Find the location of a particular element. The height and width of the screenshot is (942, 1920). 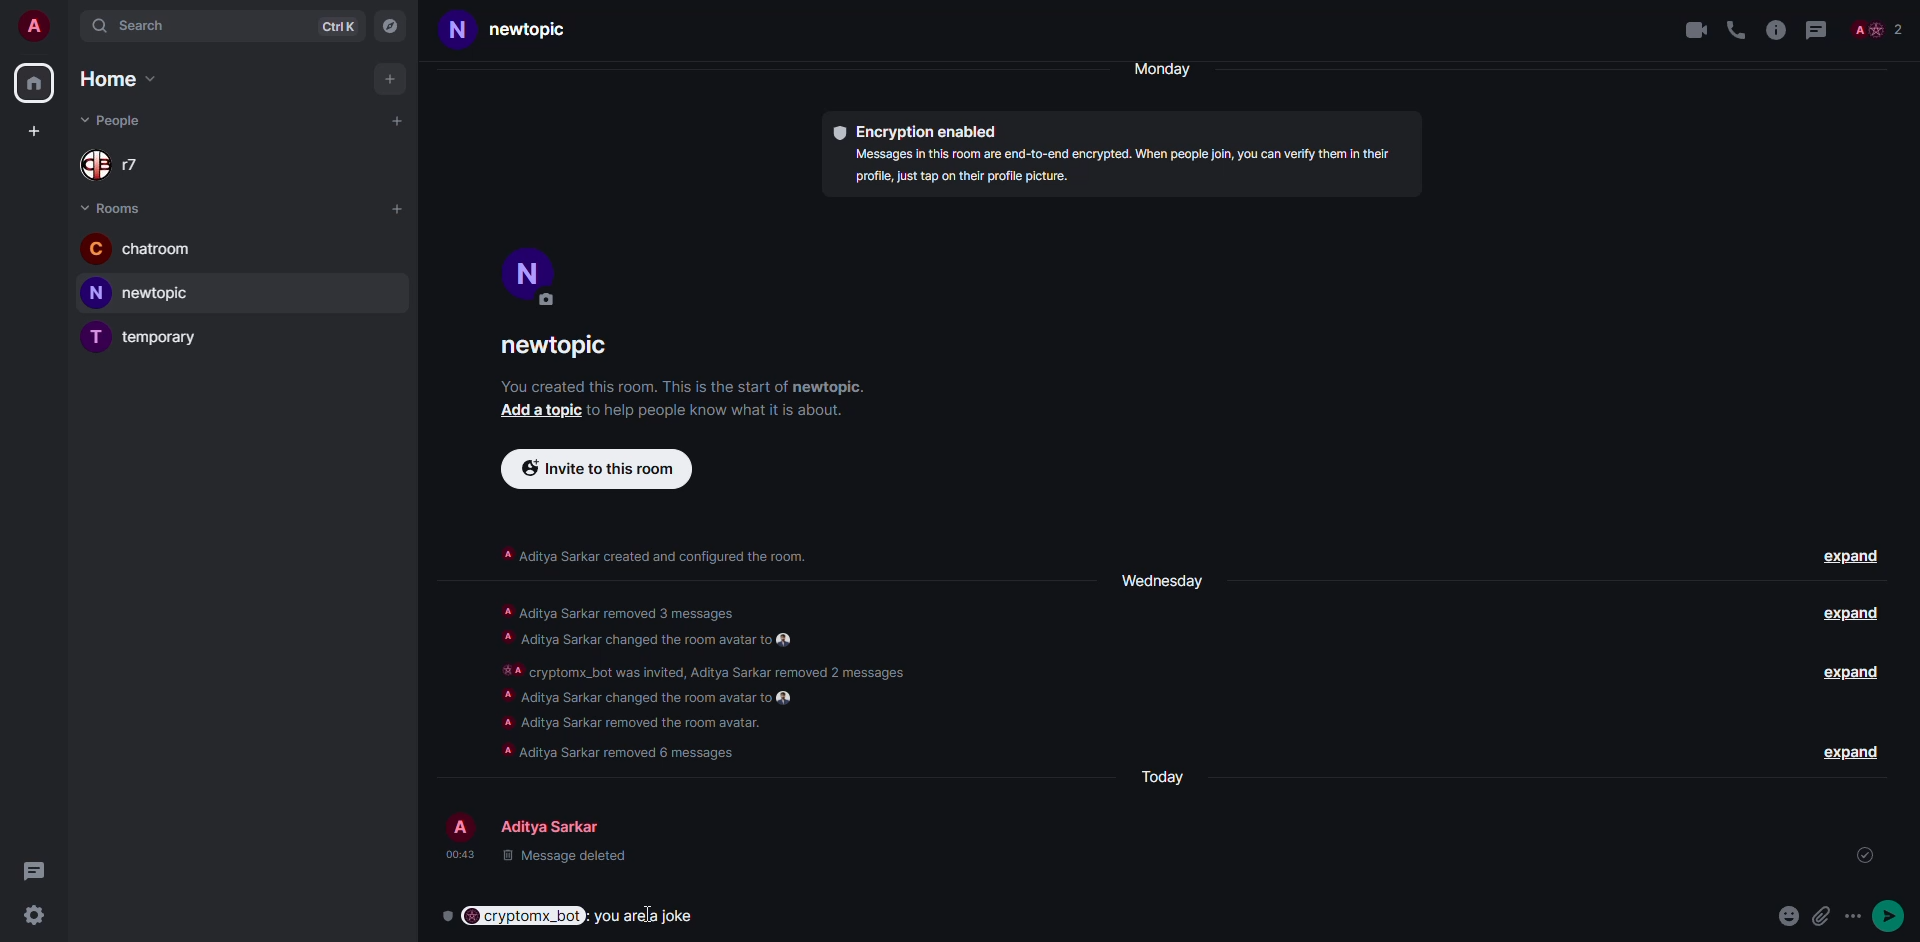

info is located at coordinates (682, 386).